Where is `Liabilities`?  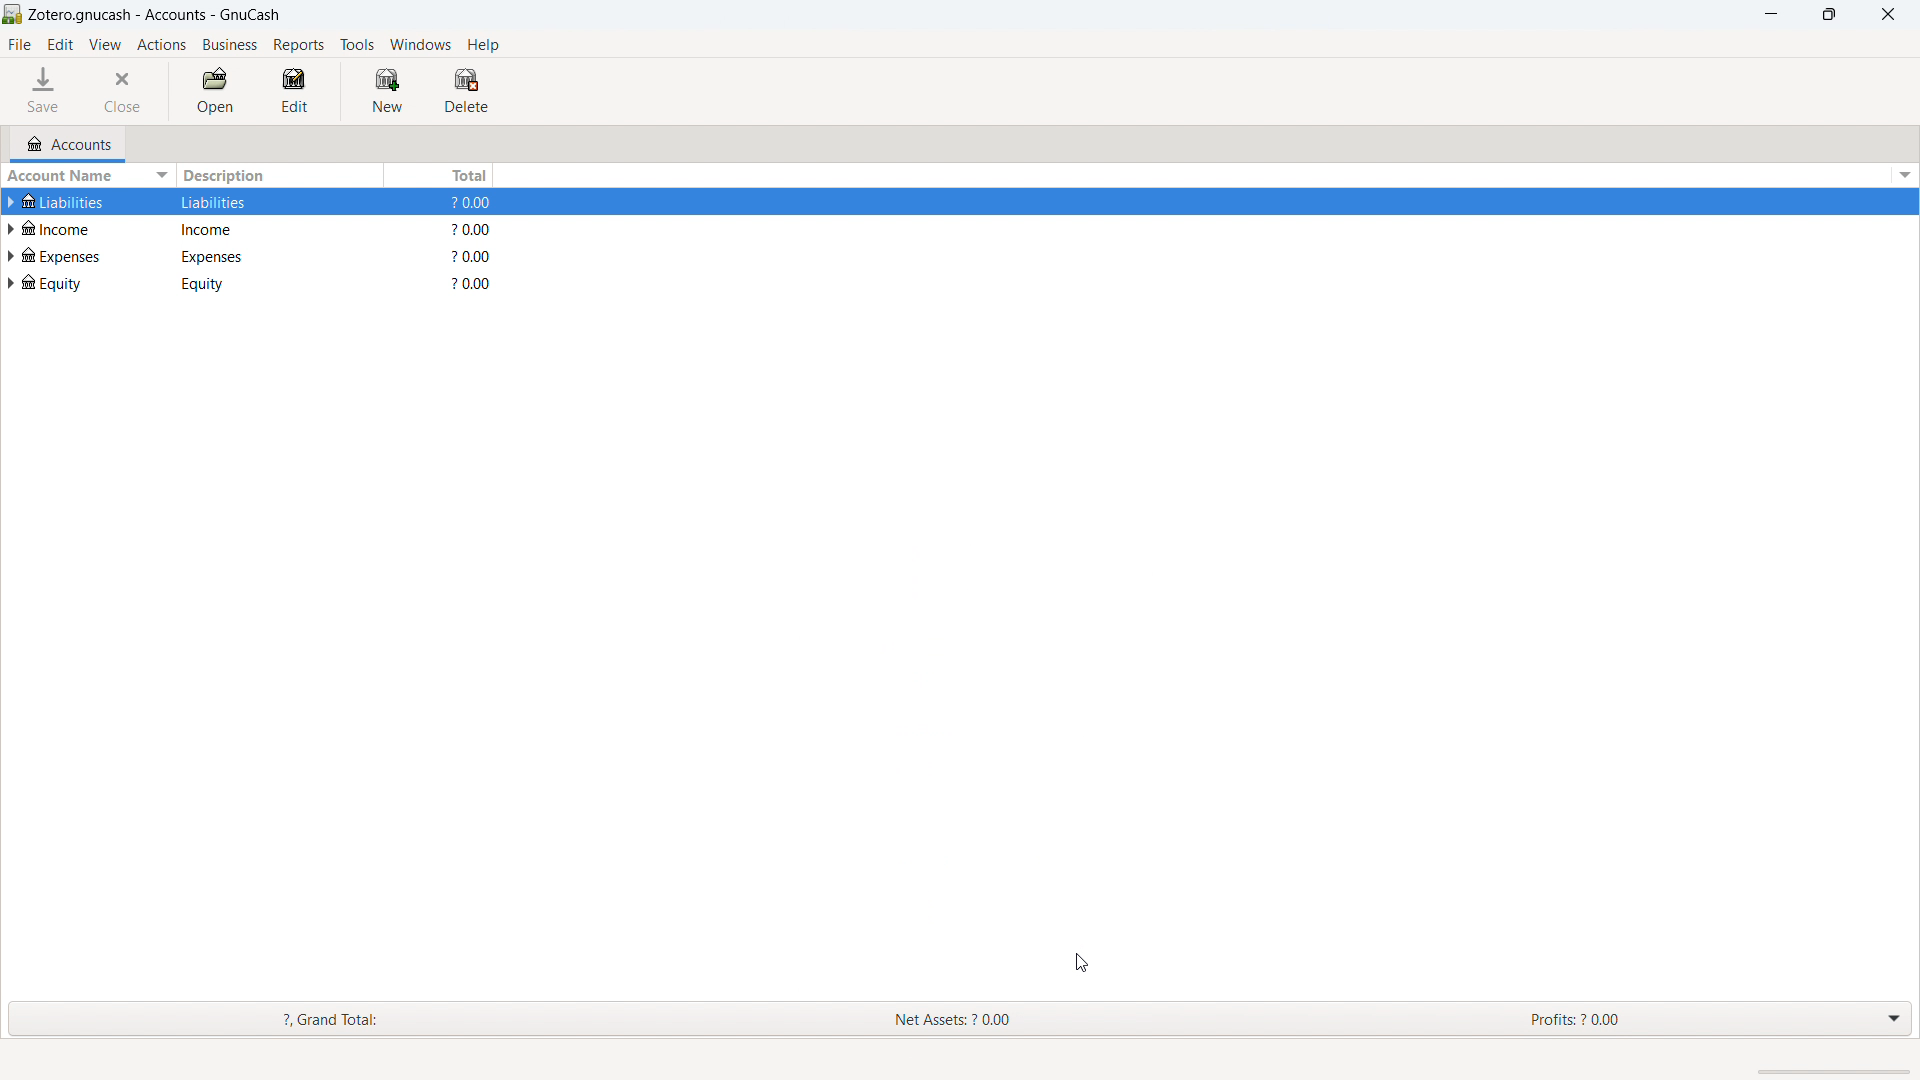
Liabilities is located at coordinates (78, 202).